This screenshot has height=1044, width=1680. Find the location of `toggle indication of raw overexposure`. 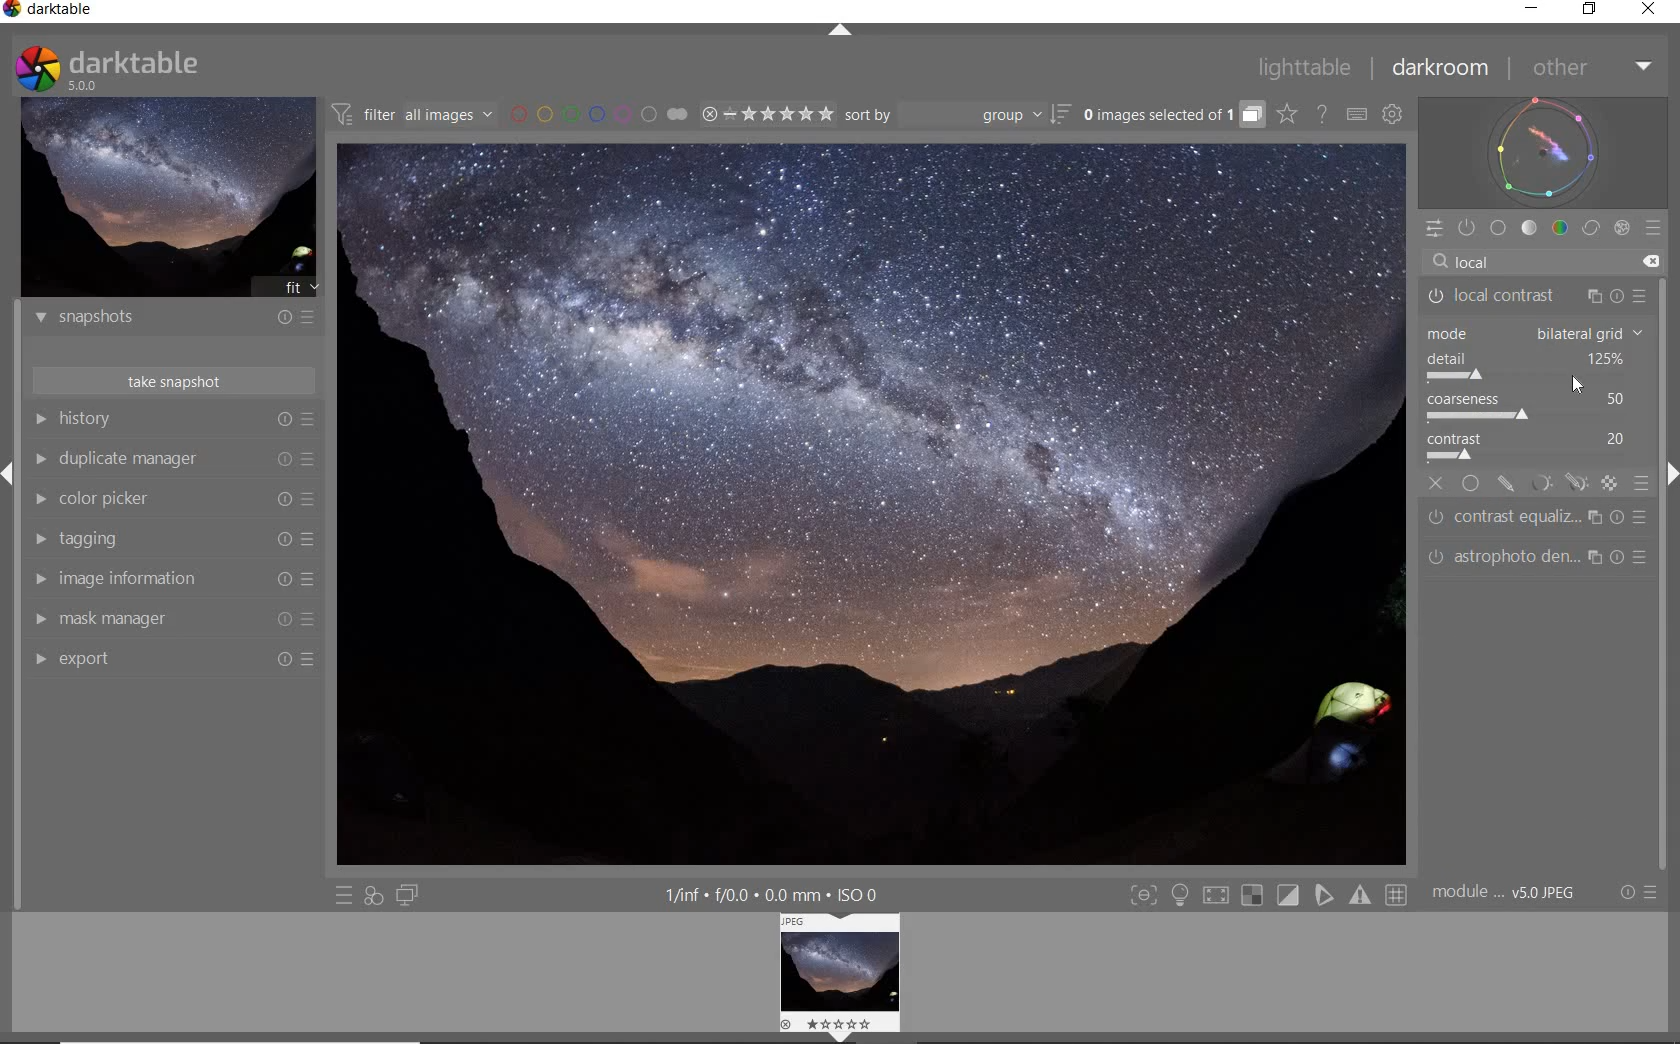

toggle indication of raw overexposure is located at coordinates (1255, 899).